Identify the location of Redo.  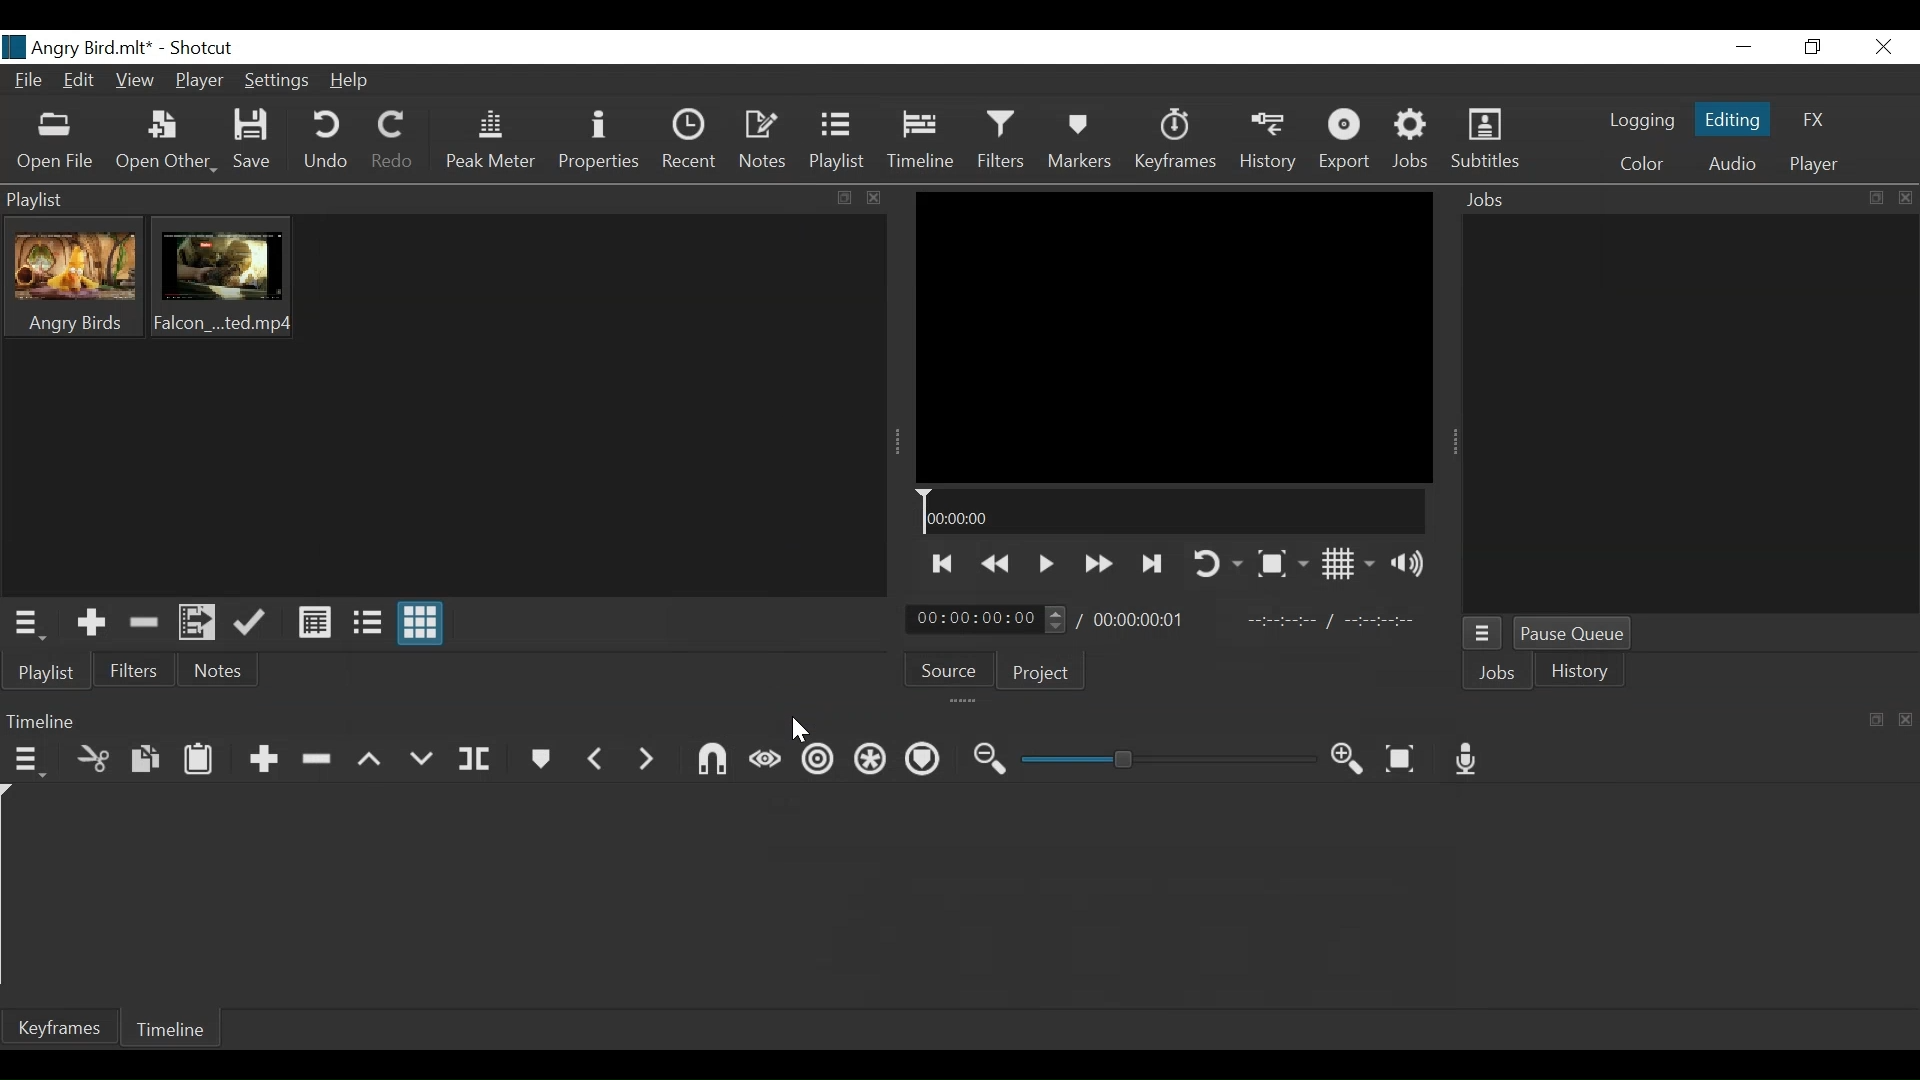
(394, 141).